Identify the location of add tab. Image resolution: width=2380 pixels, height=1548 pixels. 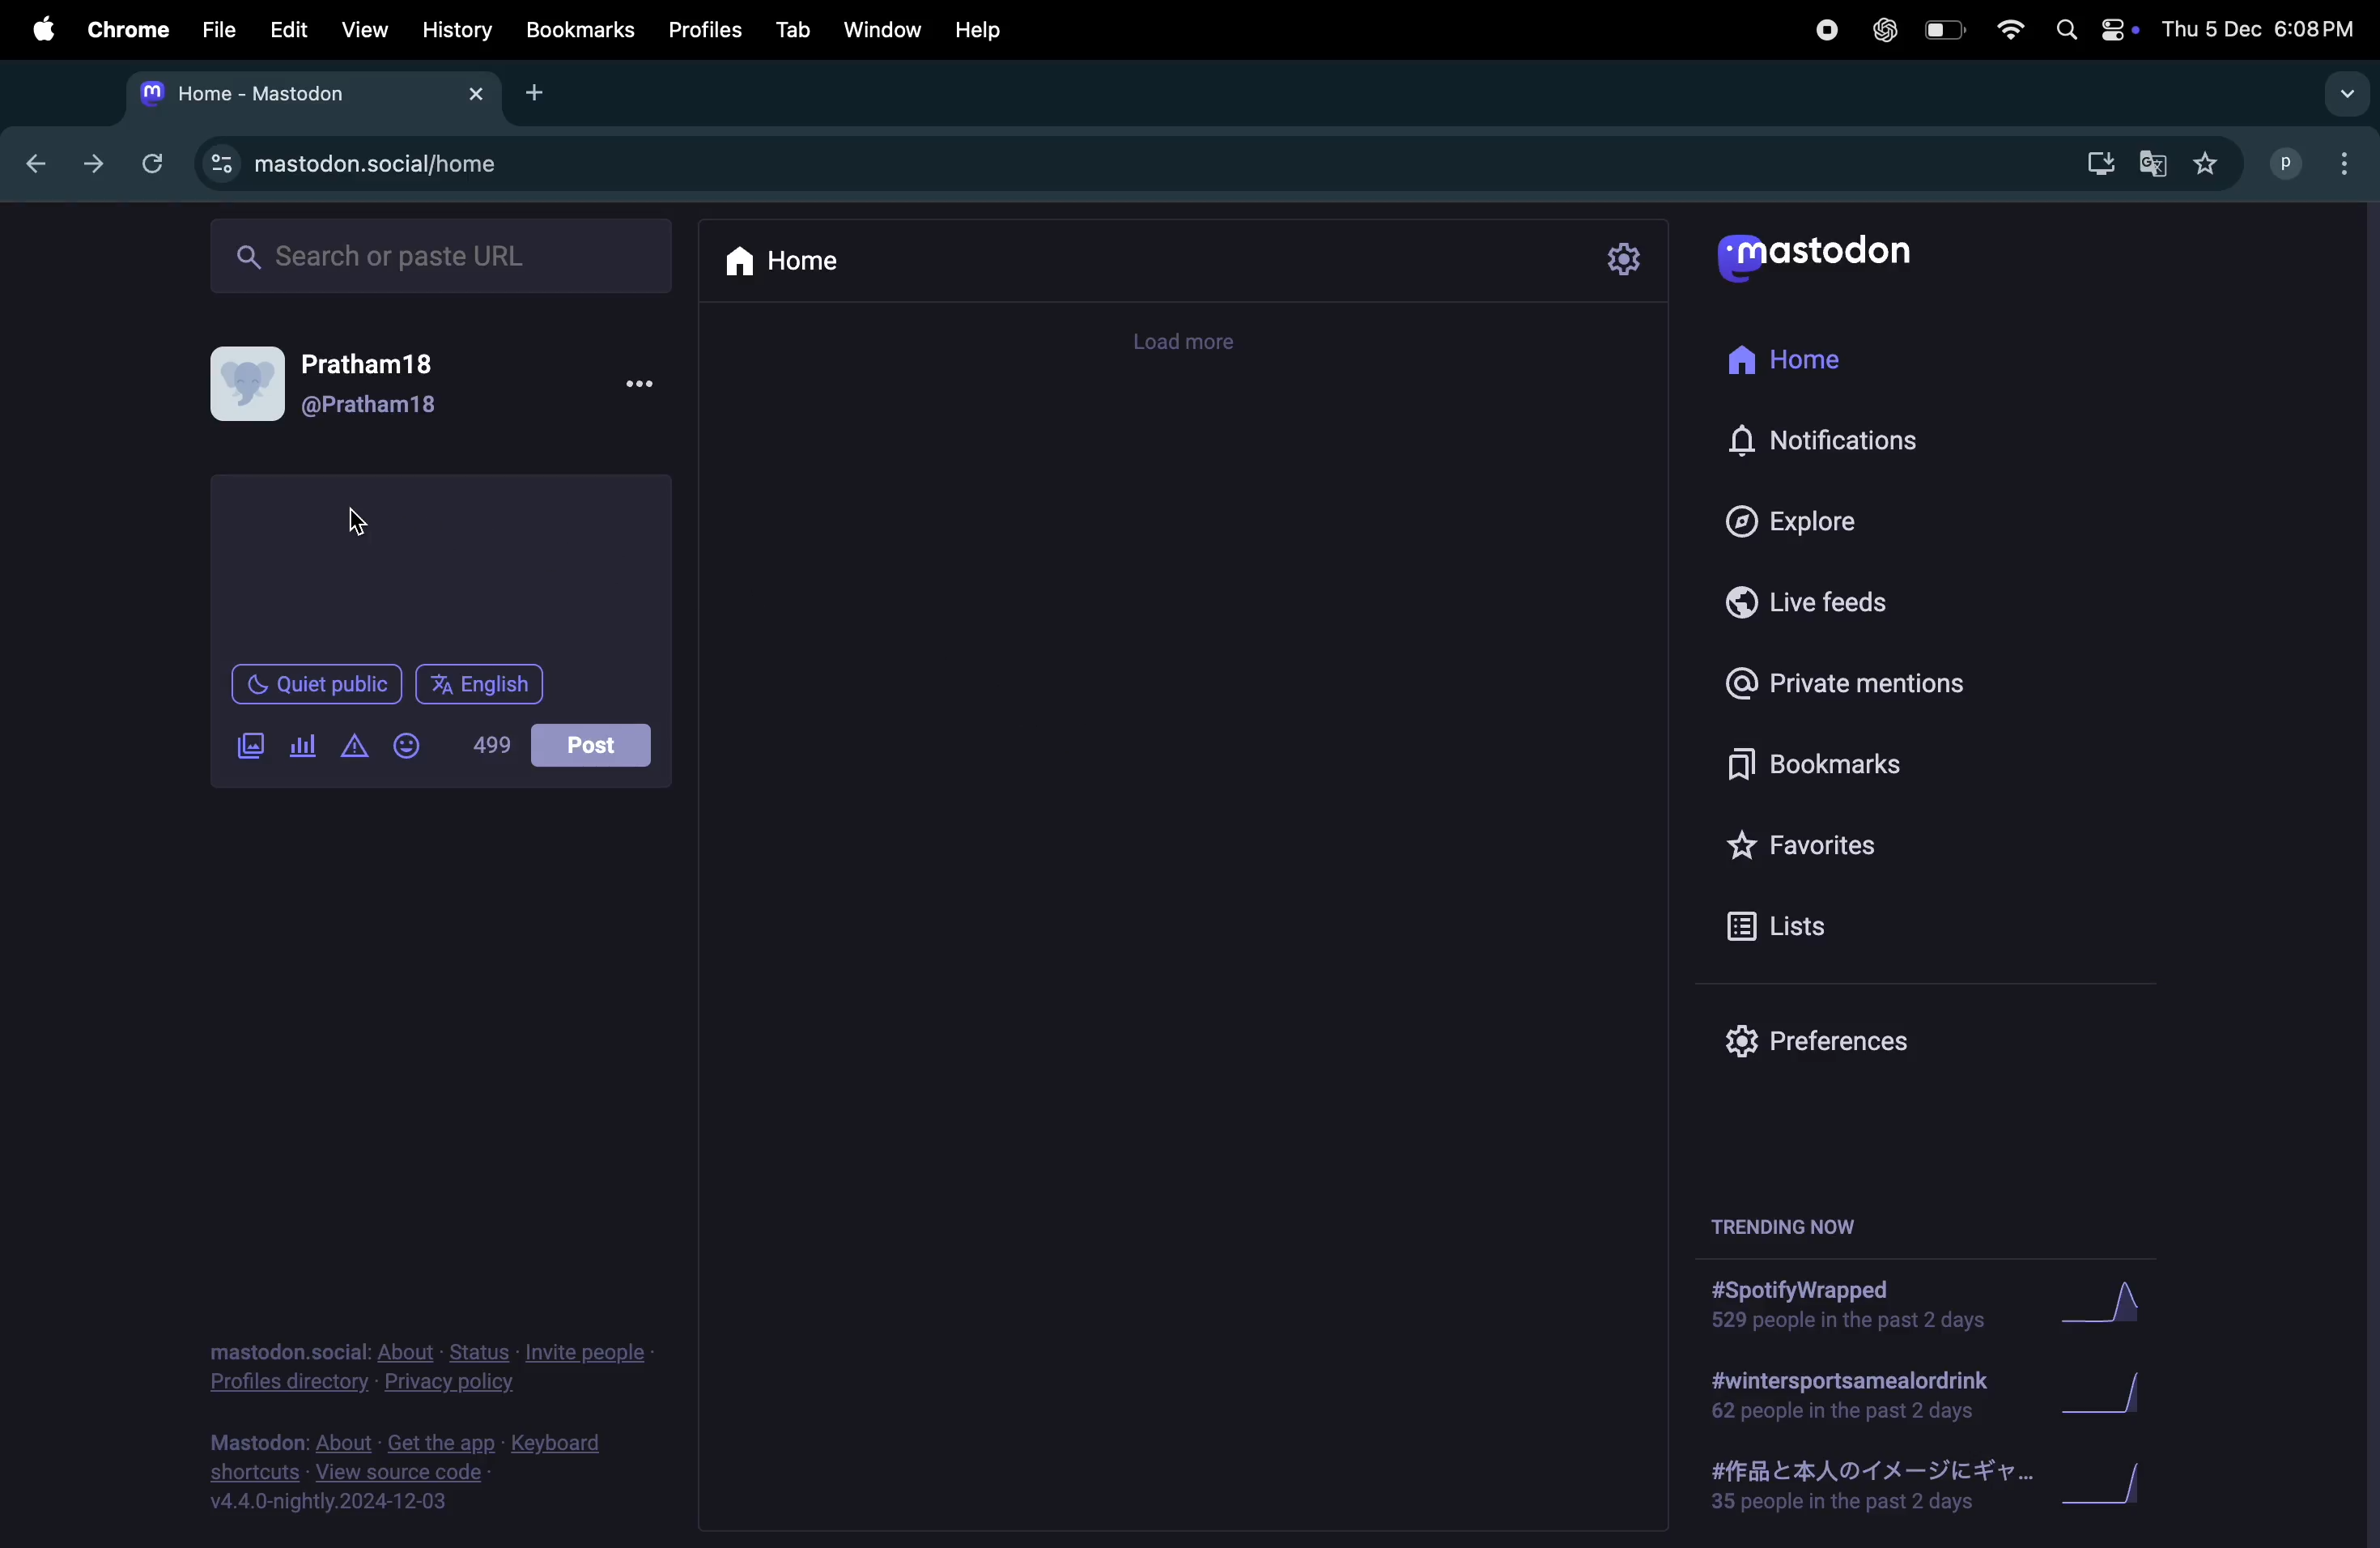
(543, 91).